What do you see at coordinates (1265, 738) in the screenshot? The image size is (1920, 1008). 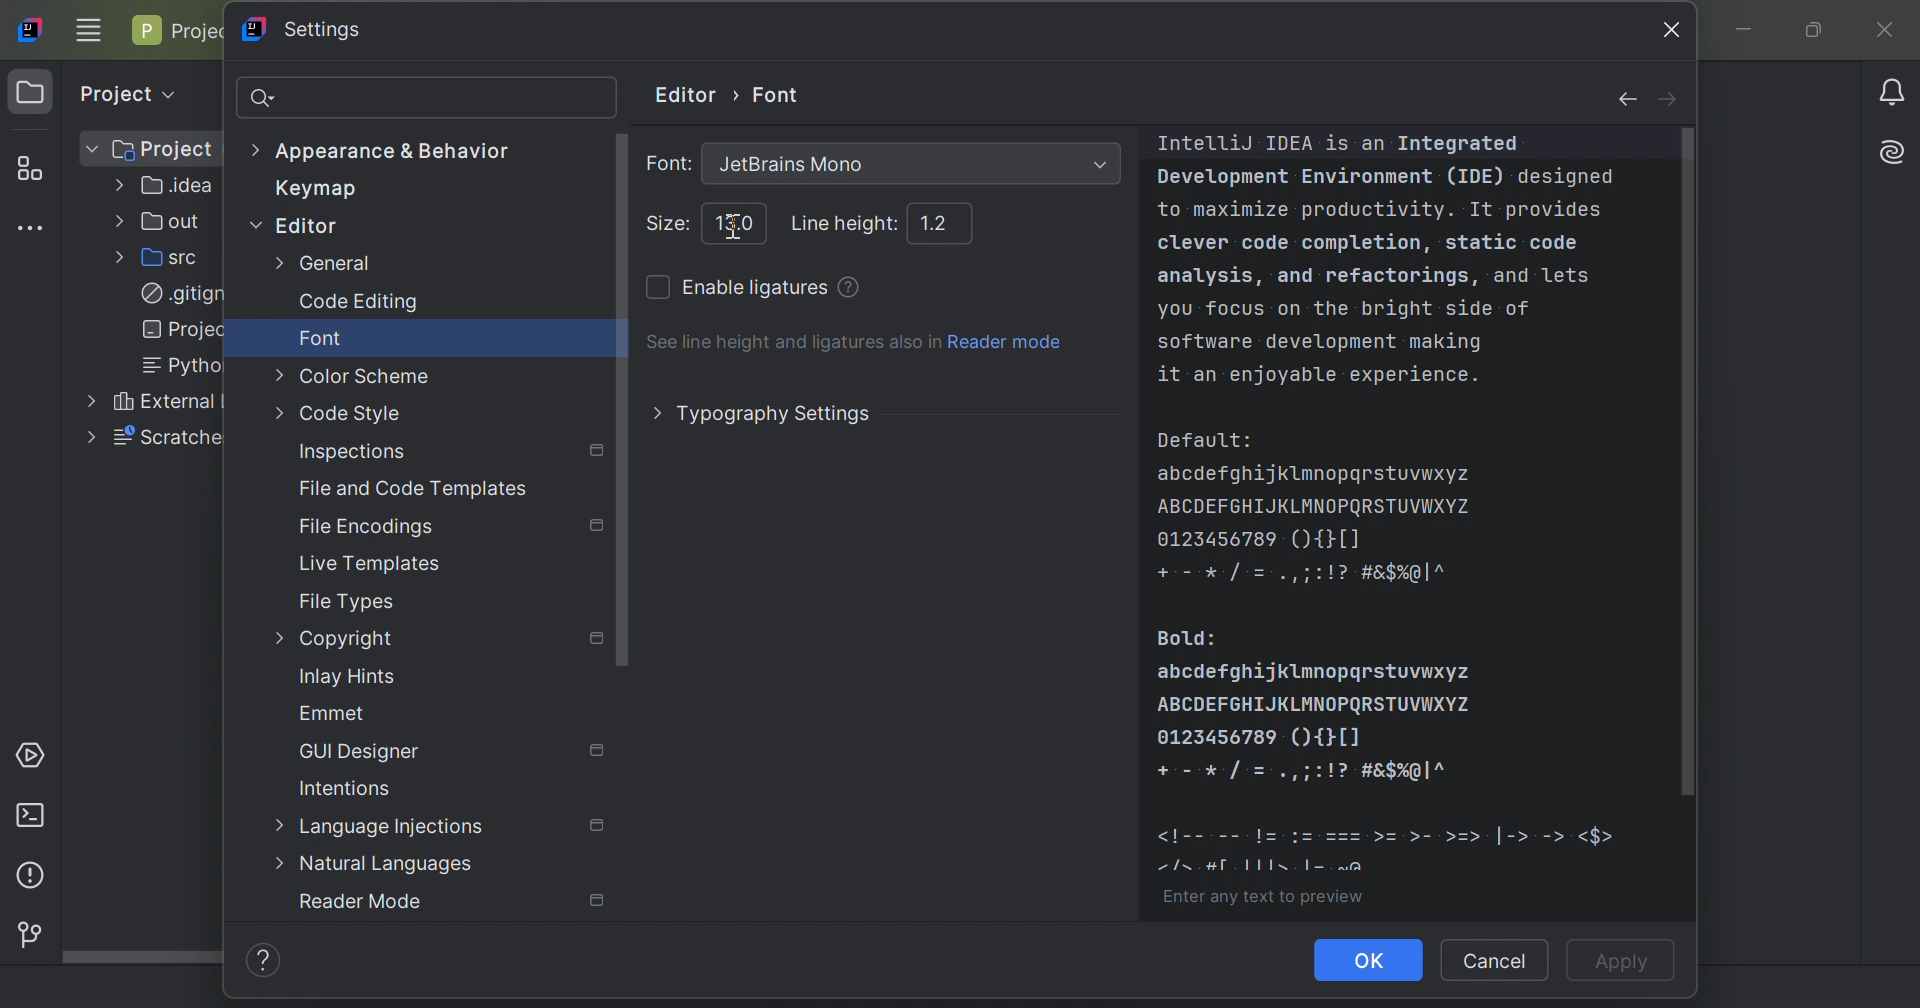 I see `0123456789(){}[]` at bounding box center [1265, 738].